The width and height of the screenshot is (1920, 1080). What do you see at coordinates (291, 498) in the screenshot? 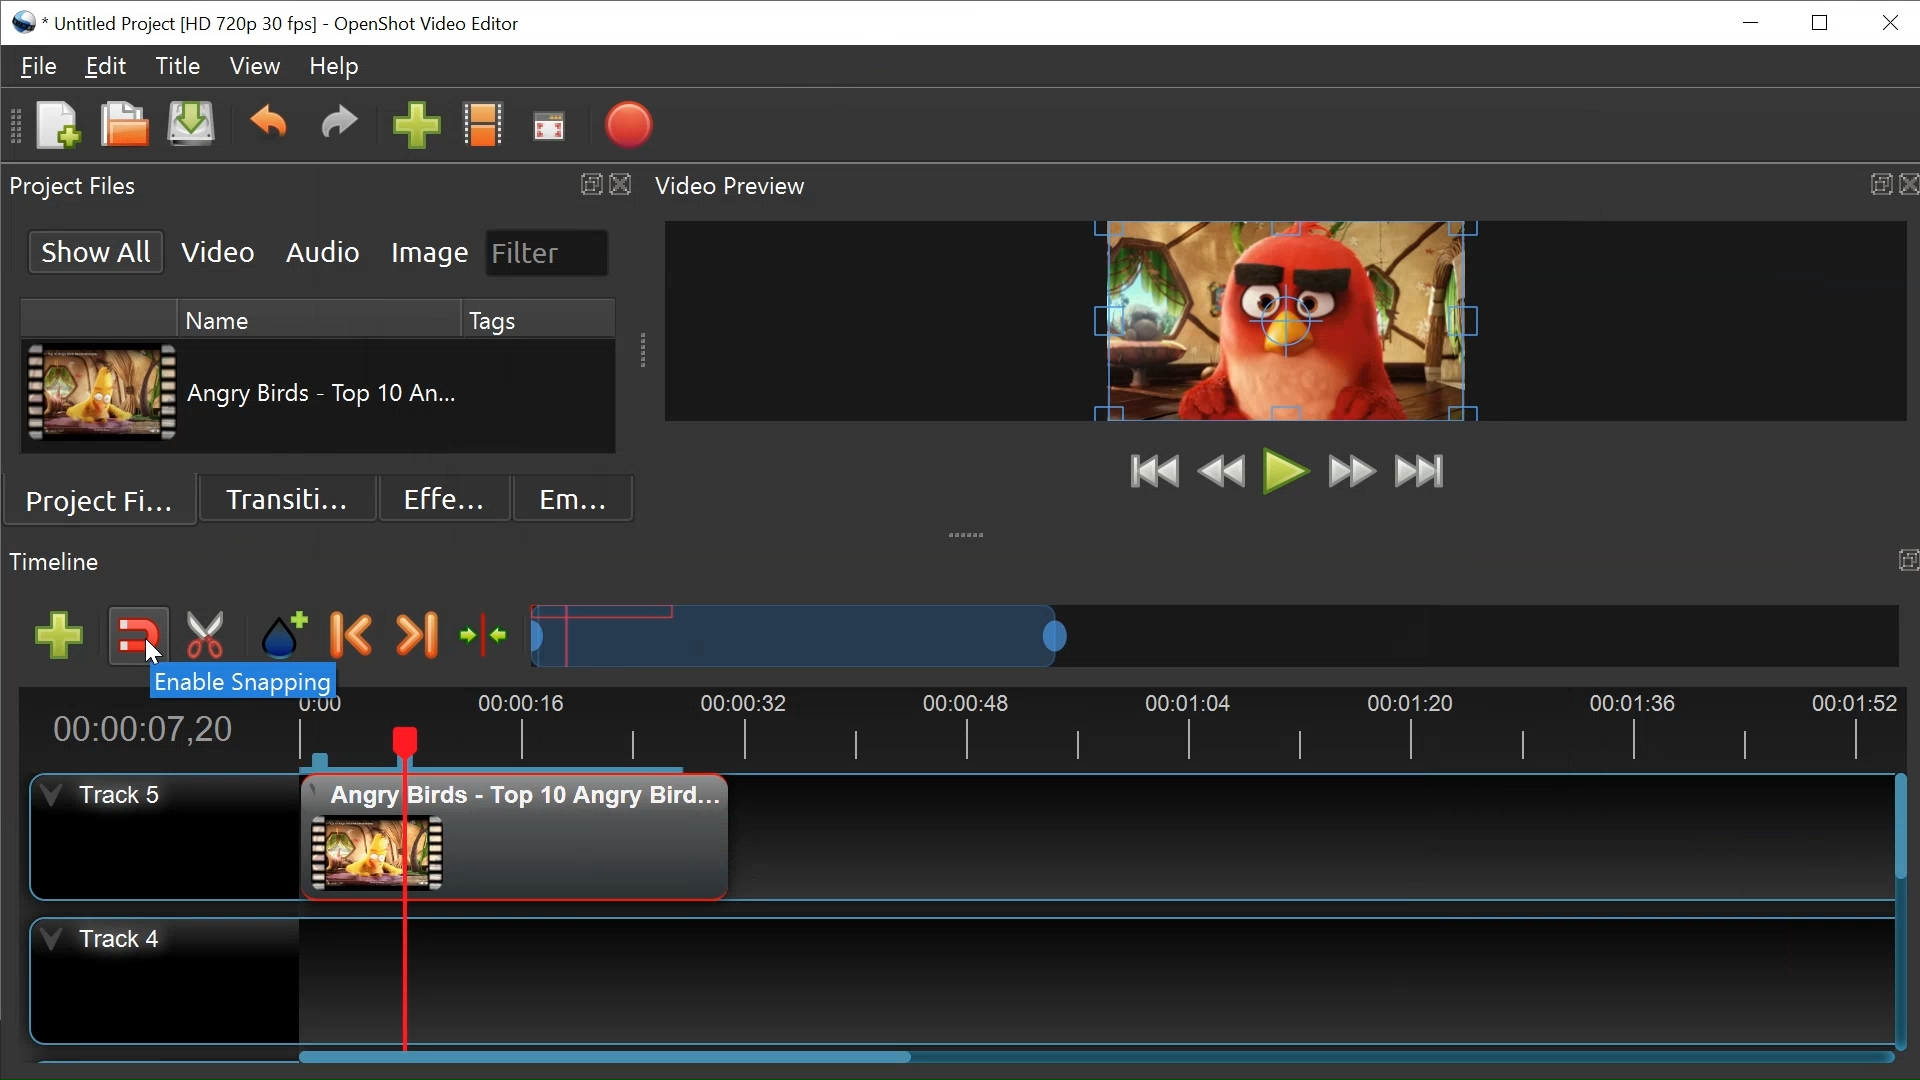
I see `Transition` at bounding box center [291, 498].